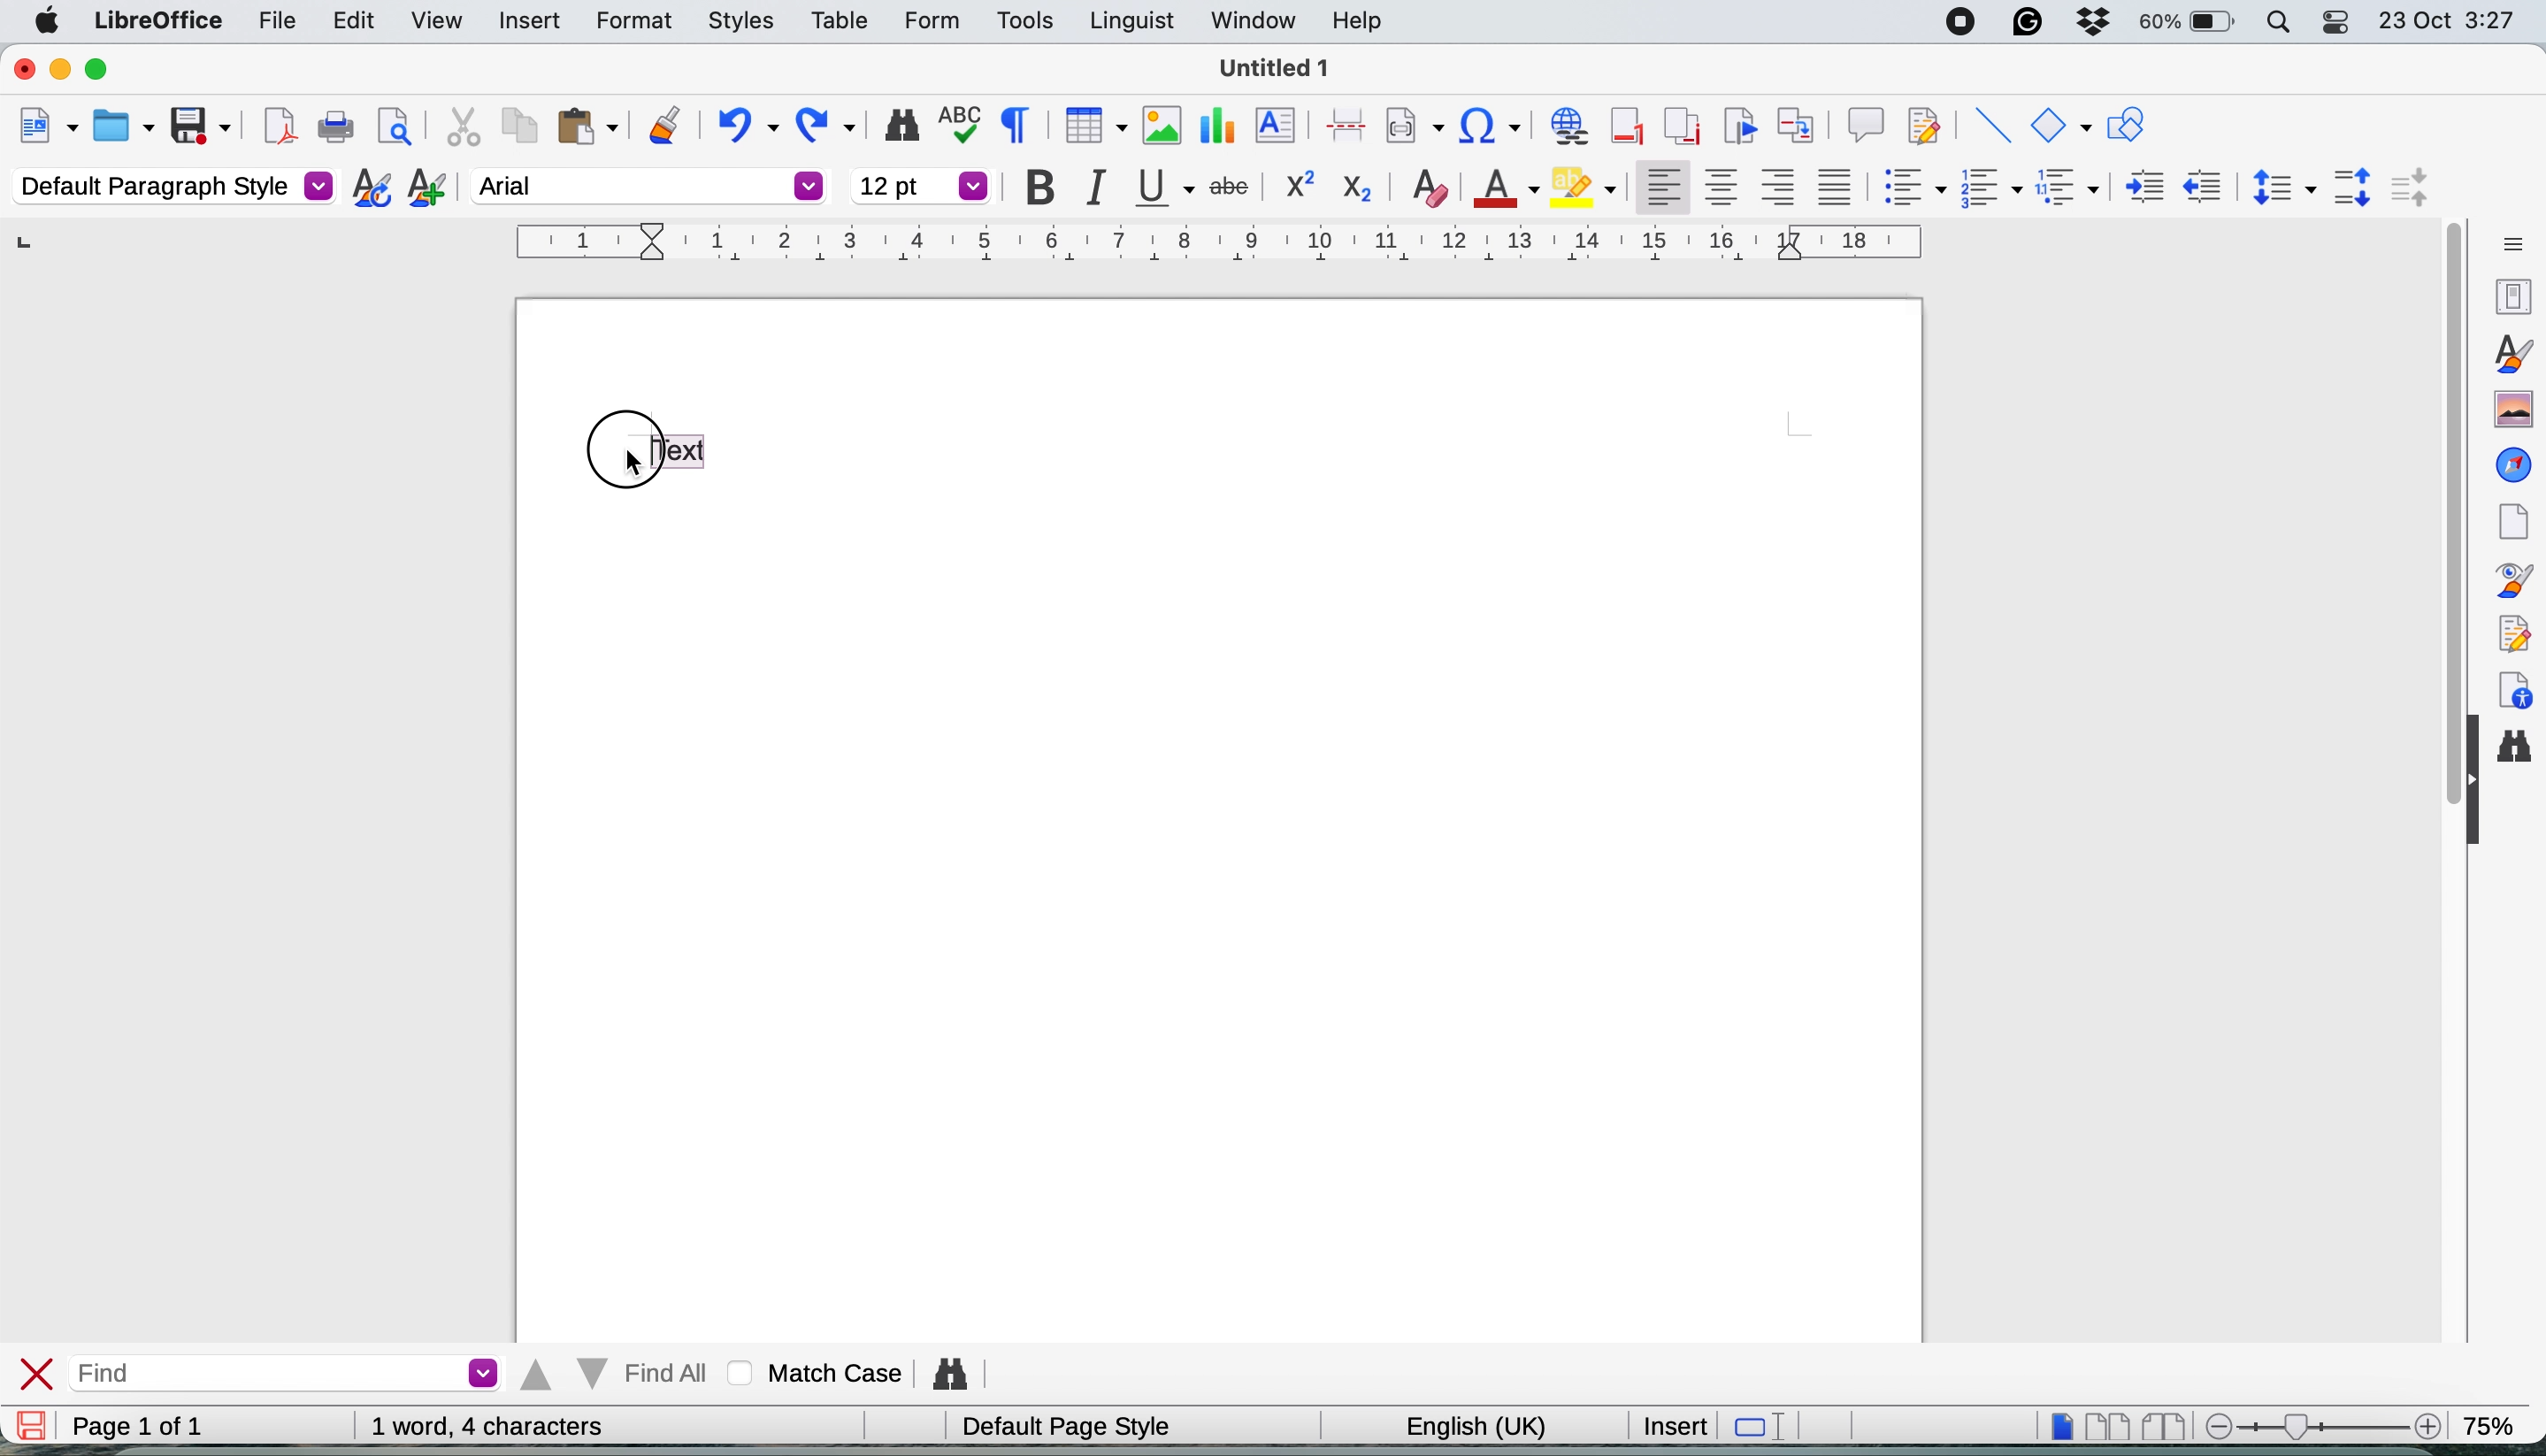 The width and height of the screenshot is (2546, 1456). What do you see at coordinates (393, 130) in the screenshot?
I see `print preview` at bounding box center [393, 130].